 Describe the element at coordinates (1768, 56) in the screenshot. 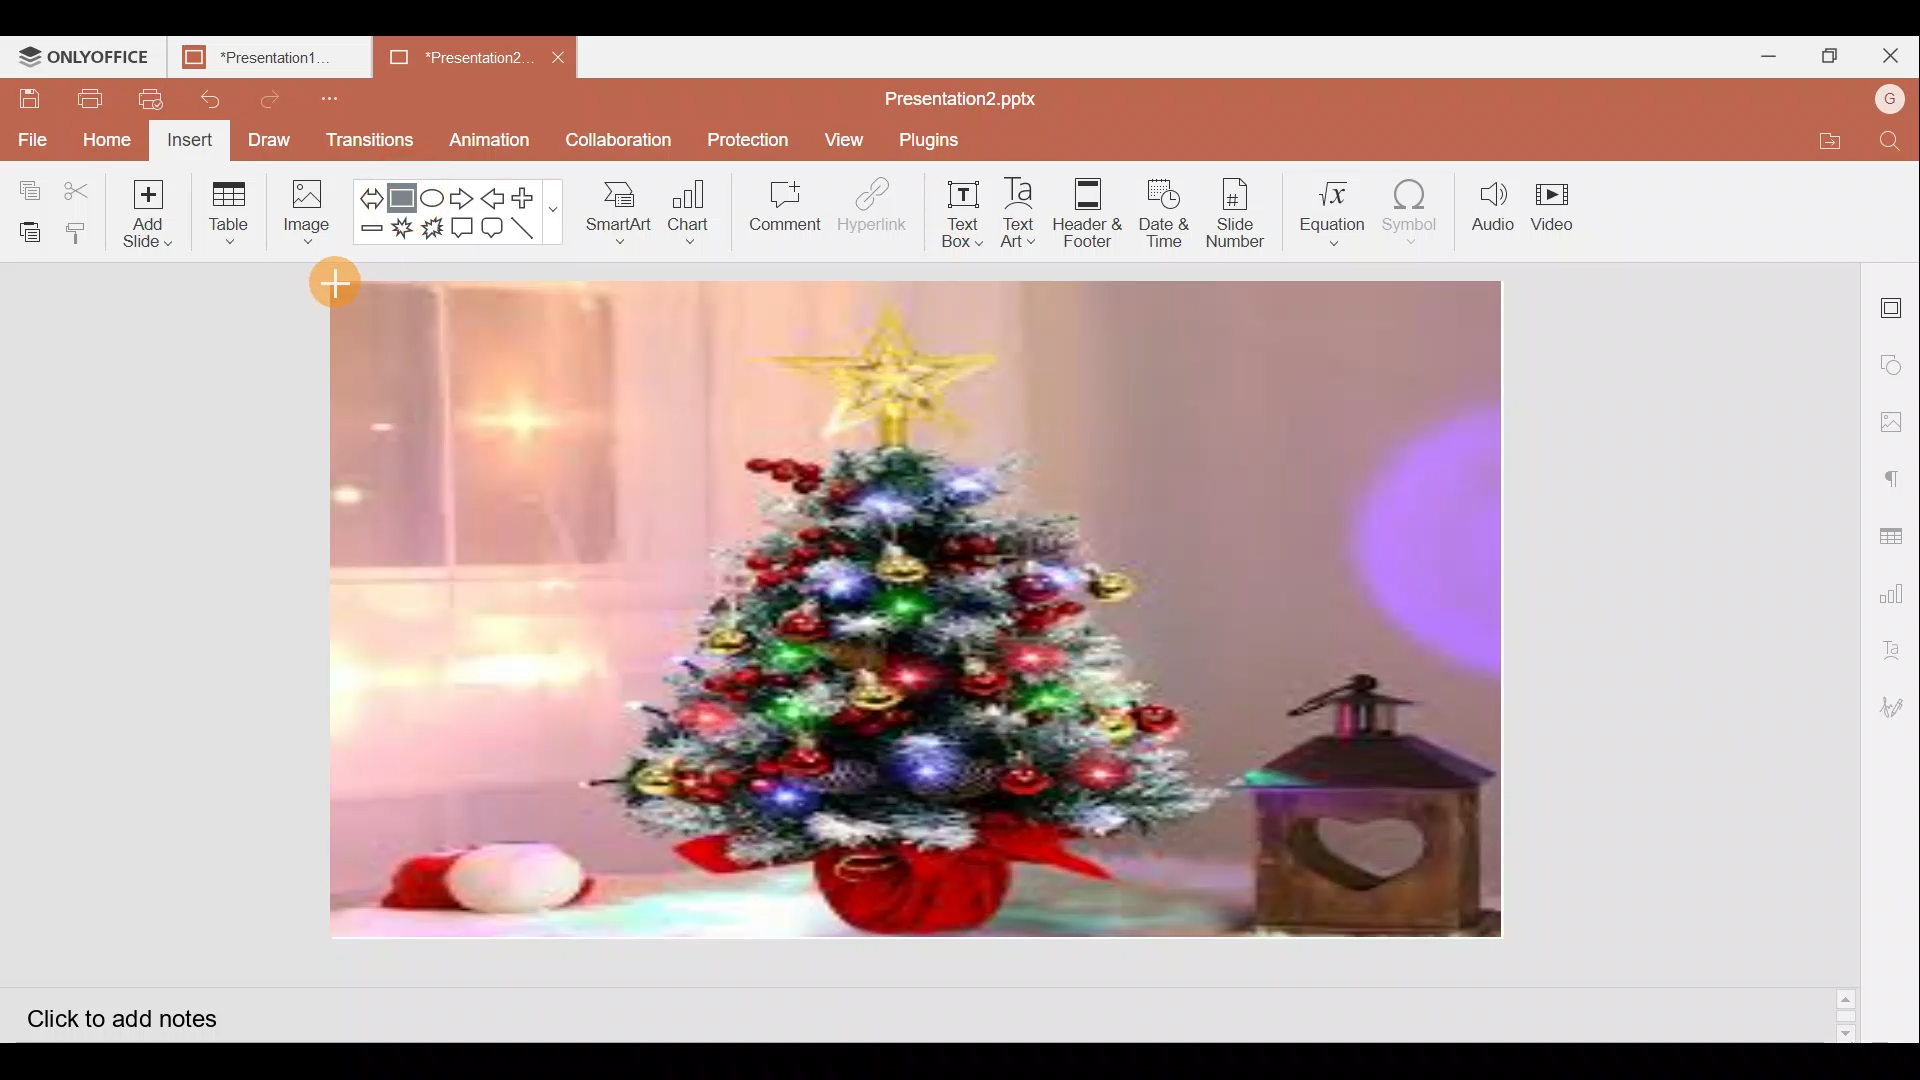

I see `Minimize` at that location.